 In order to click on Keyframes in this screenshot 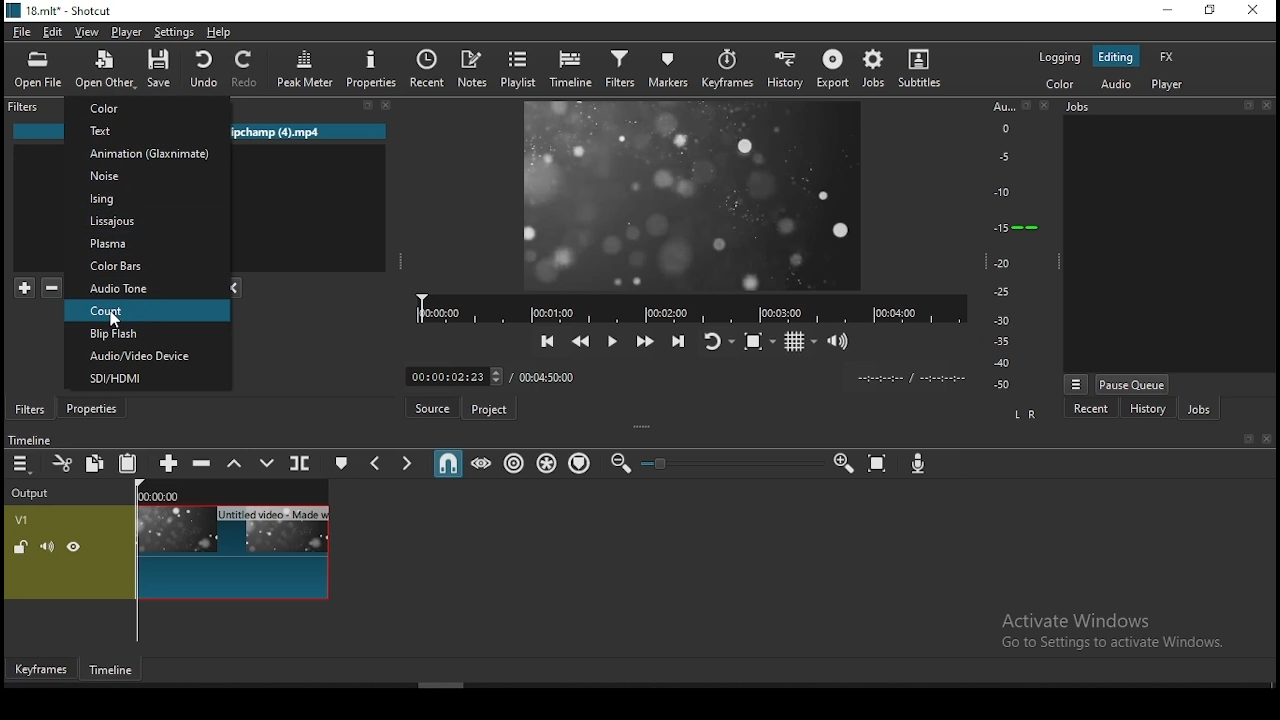, I will do `click(39, 669)`.